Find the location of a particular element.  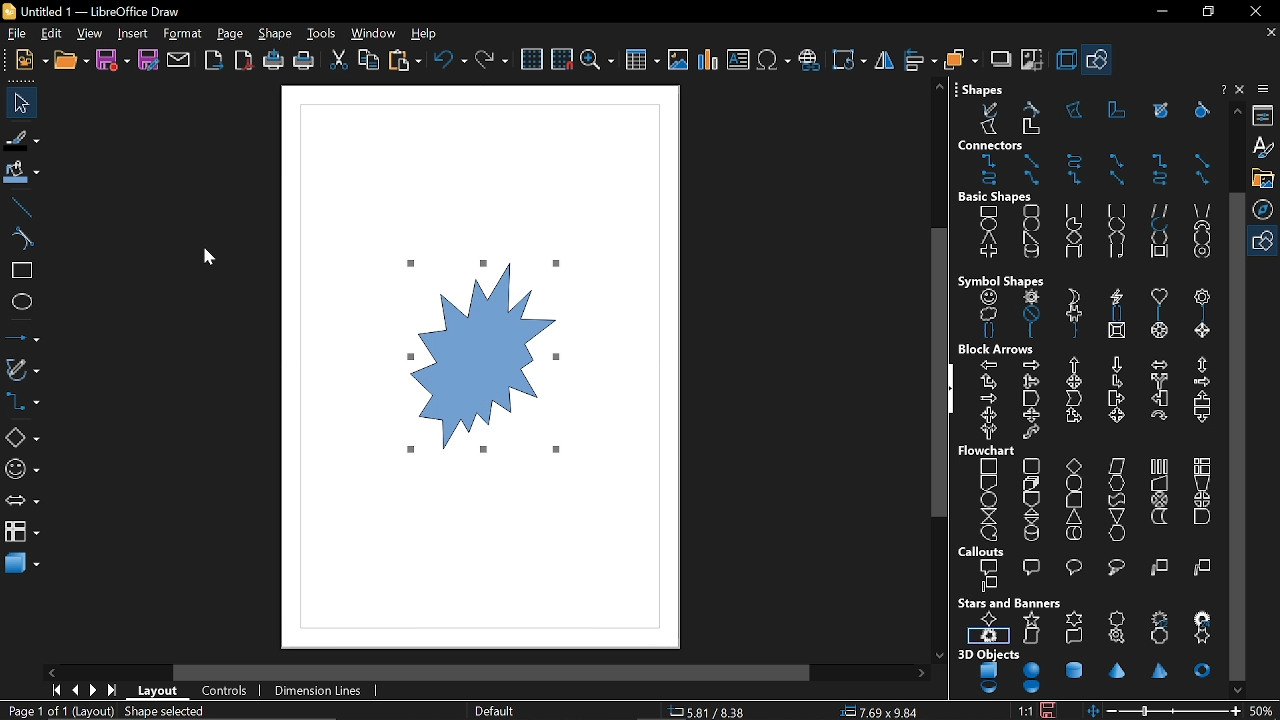

Vertical scroll bar is located at coordinates (935, 370).